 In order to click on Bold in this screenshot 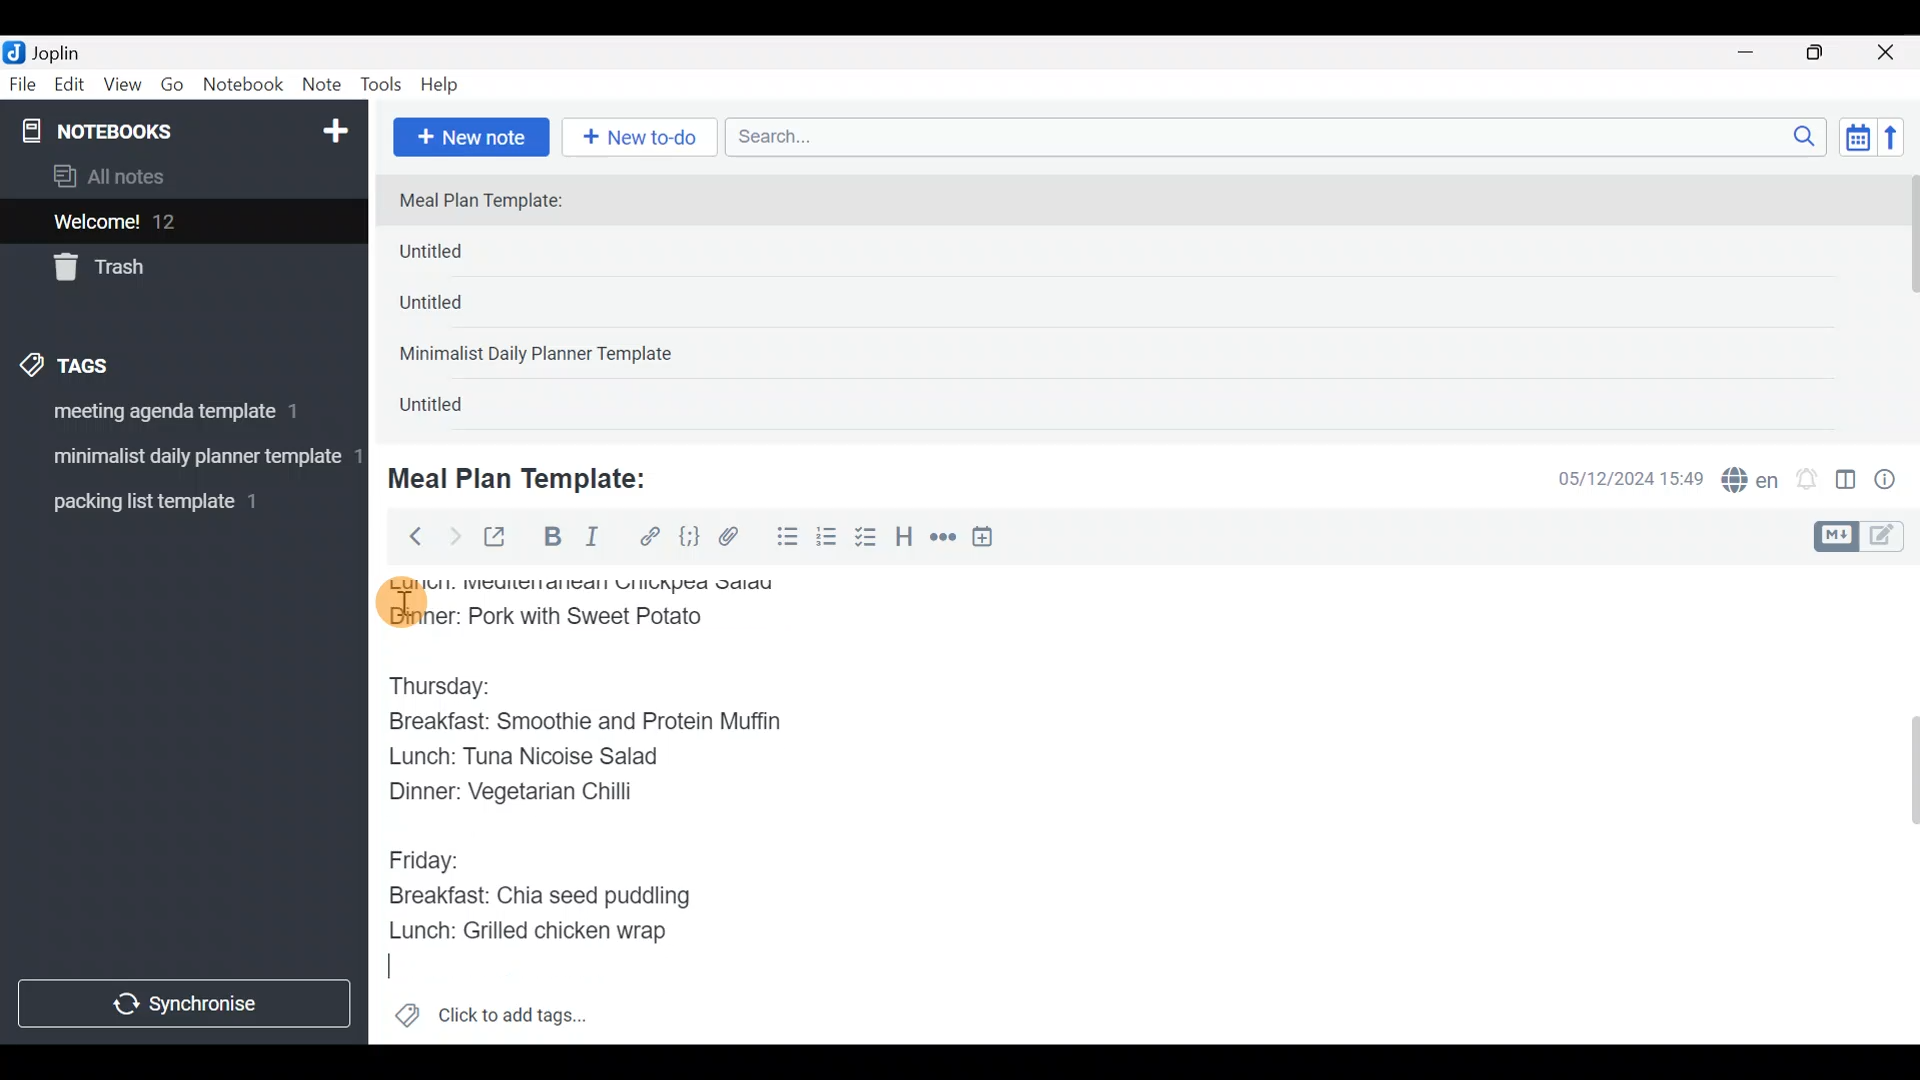, I will do `click(551, 539)`.